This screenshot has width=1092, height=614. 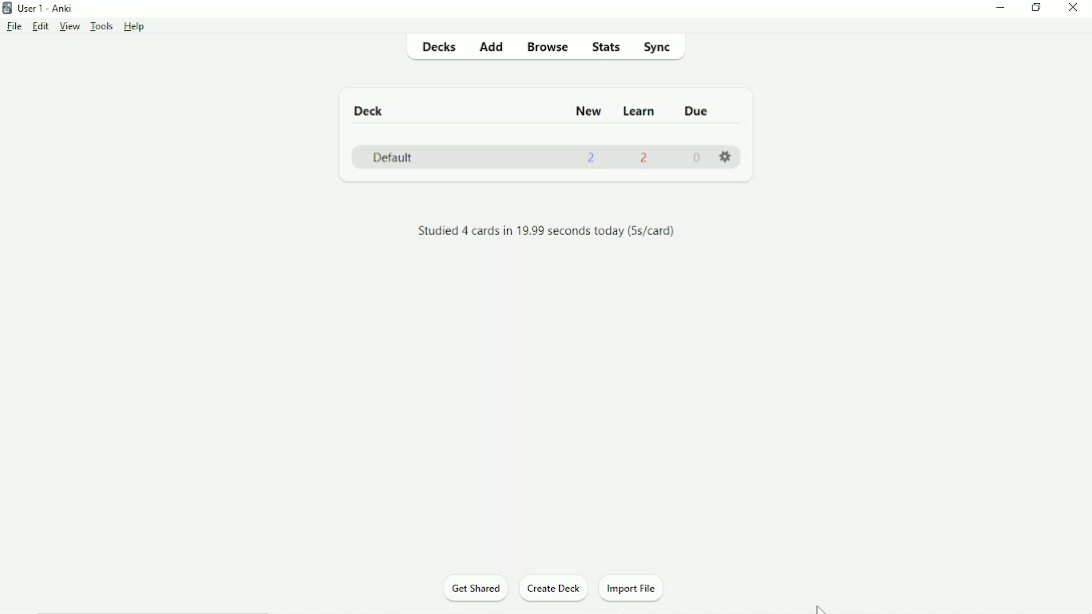 What do you see at coordinates (824, 607) in the screenshot?
I see `Cursor` at bounding box center [824, 607].